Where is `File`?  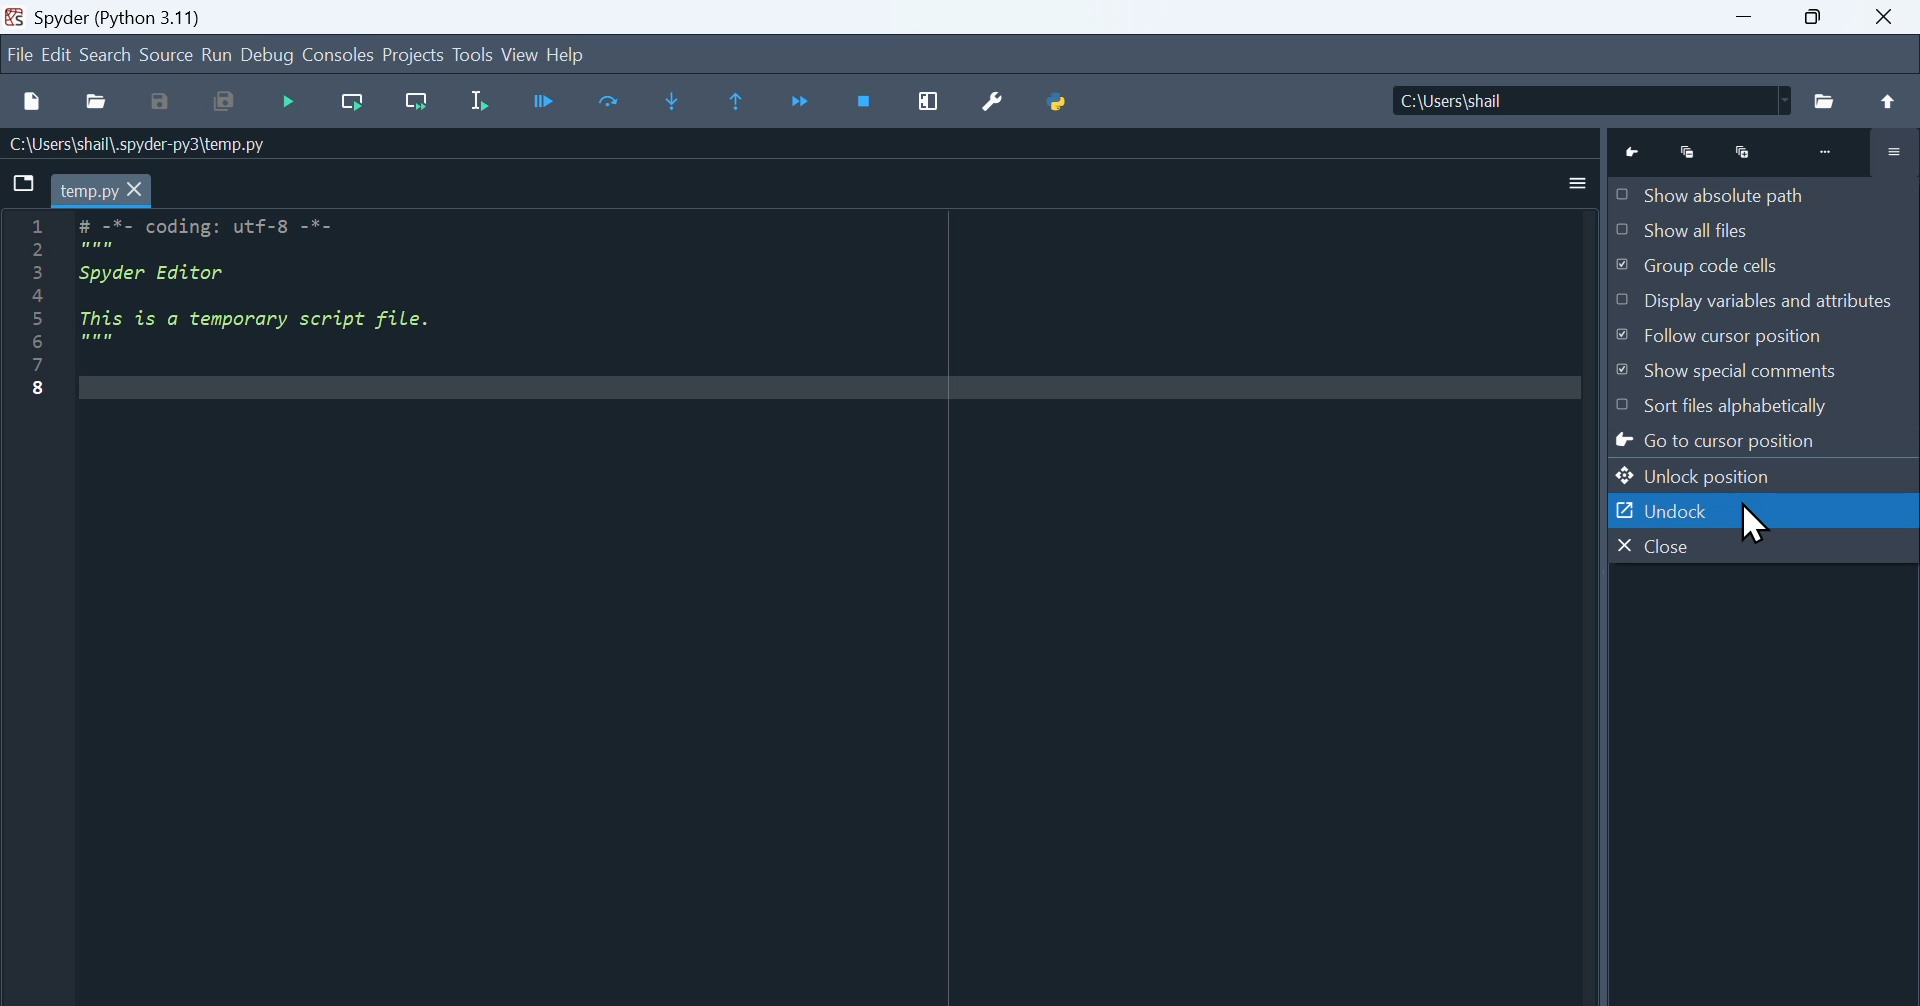
File is located at coordinates (1824, 102).